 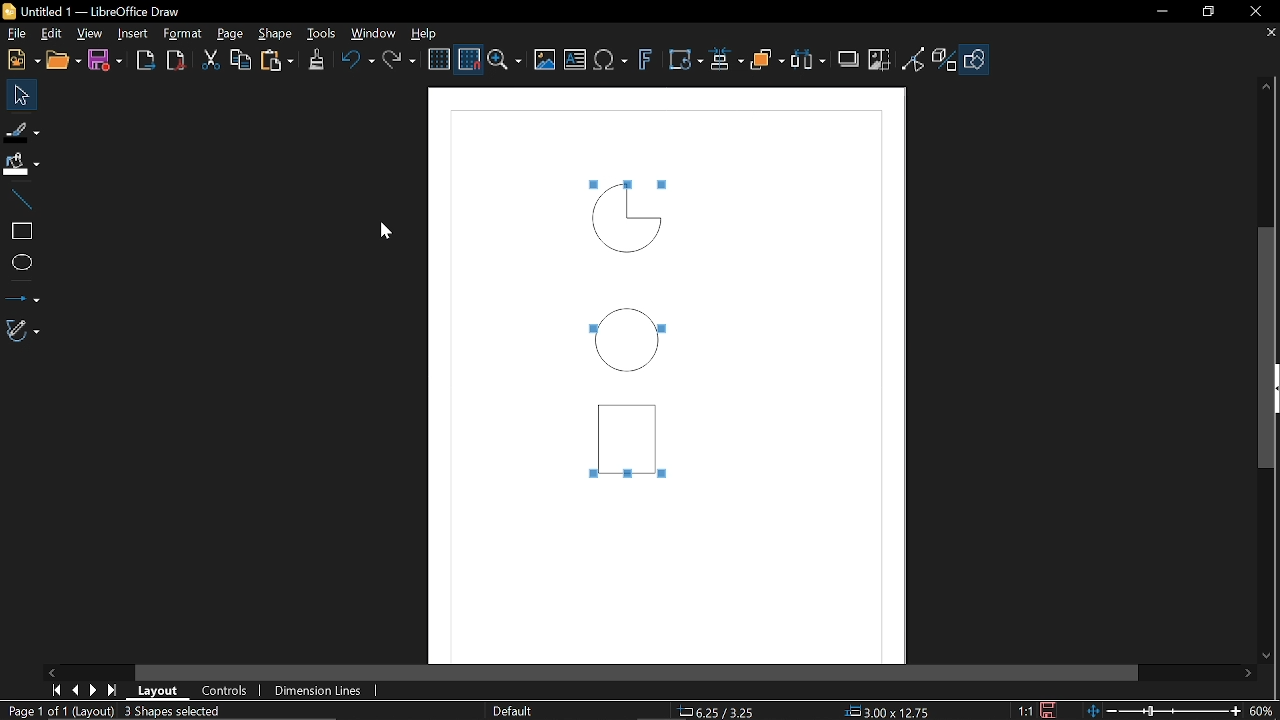 I want to click on Select, so click(x=19, y=96).